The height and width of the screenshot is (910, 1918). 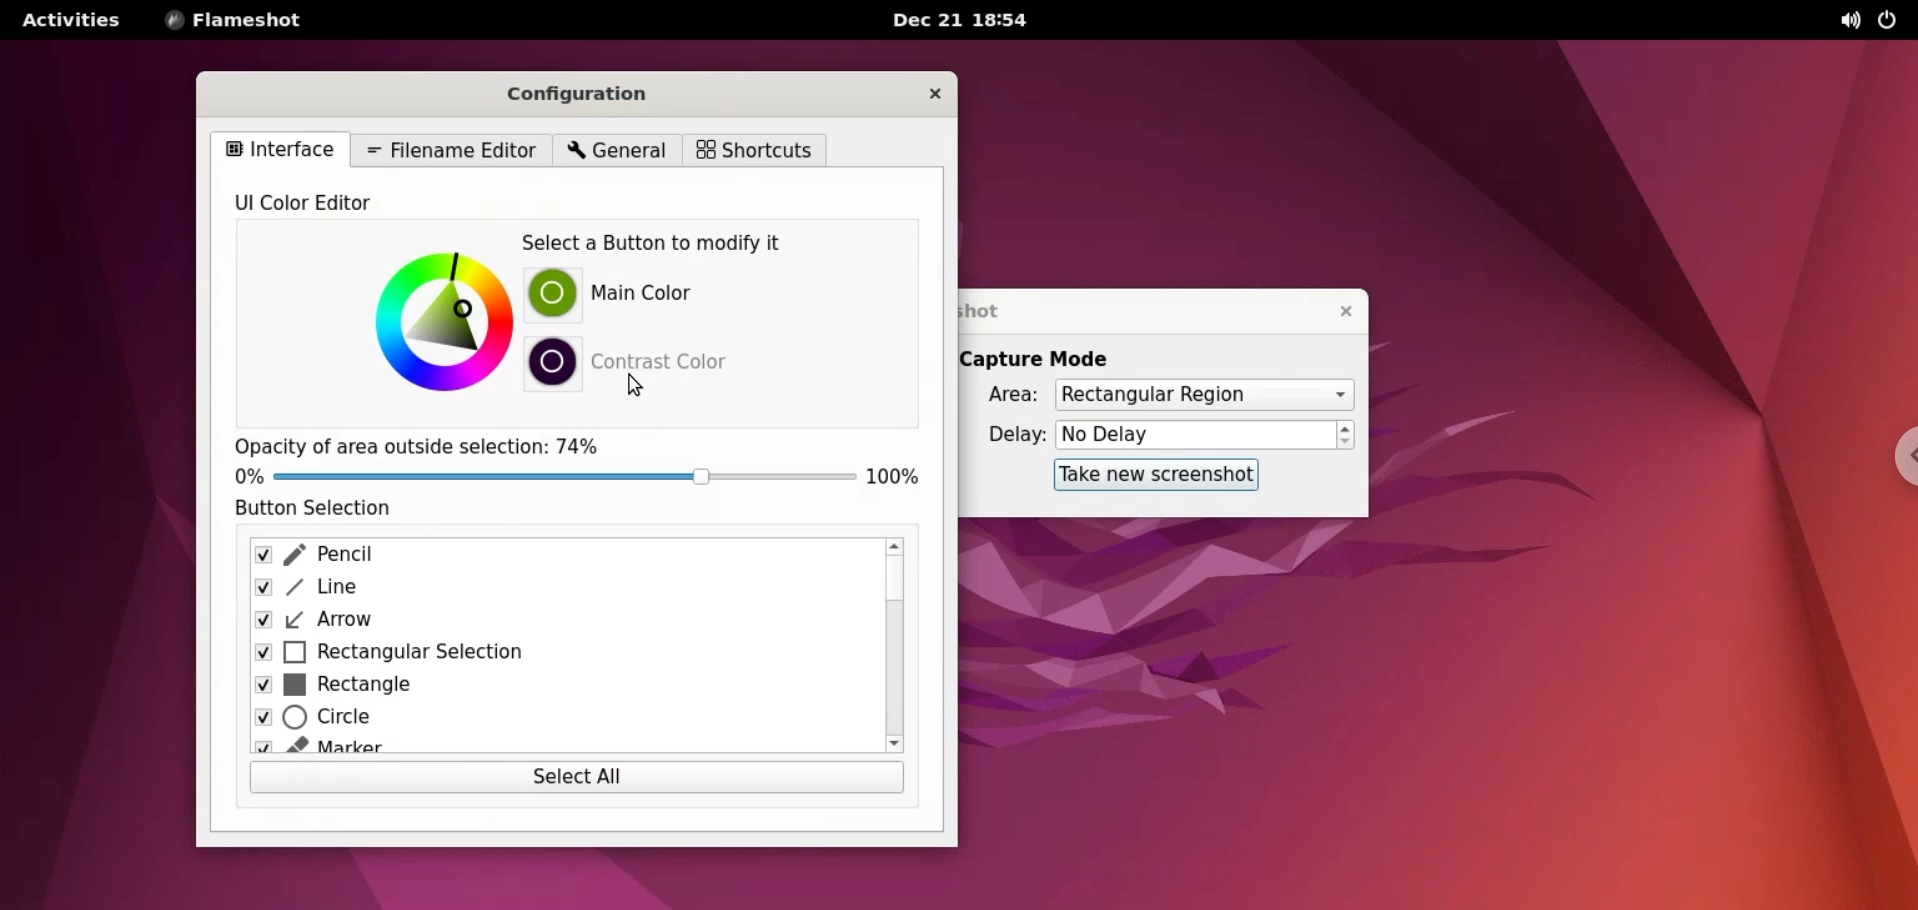 I want to click on 0% , so click(x=249, y=478).